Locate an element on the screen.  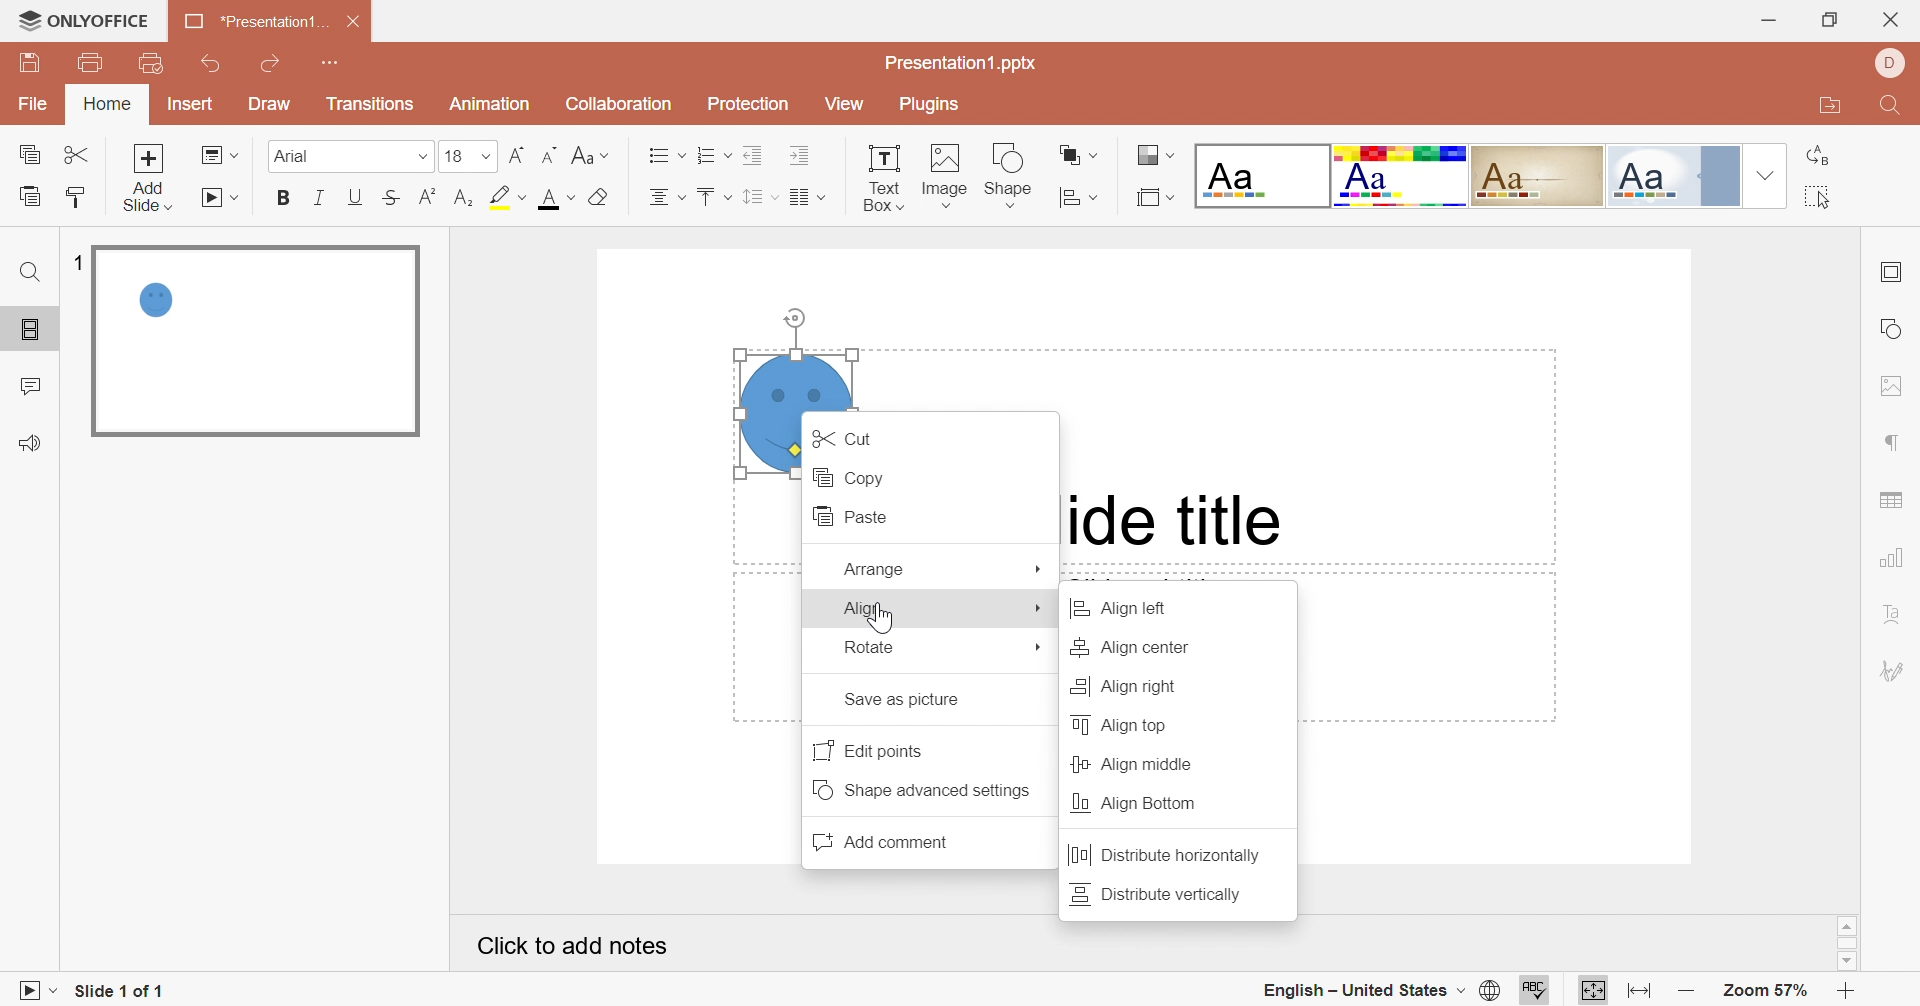
Edit points is located at coordinates (874, 749).